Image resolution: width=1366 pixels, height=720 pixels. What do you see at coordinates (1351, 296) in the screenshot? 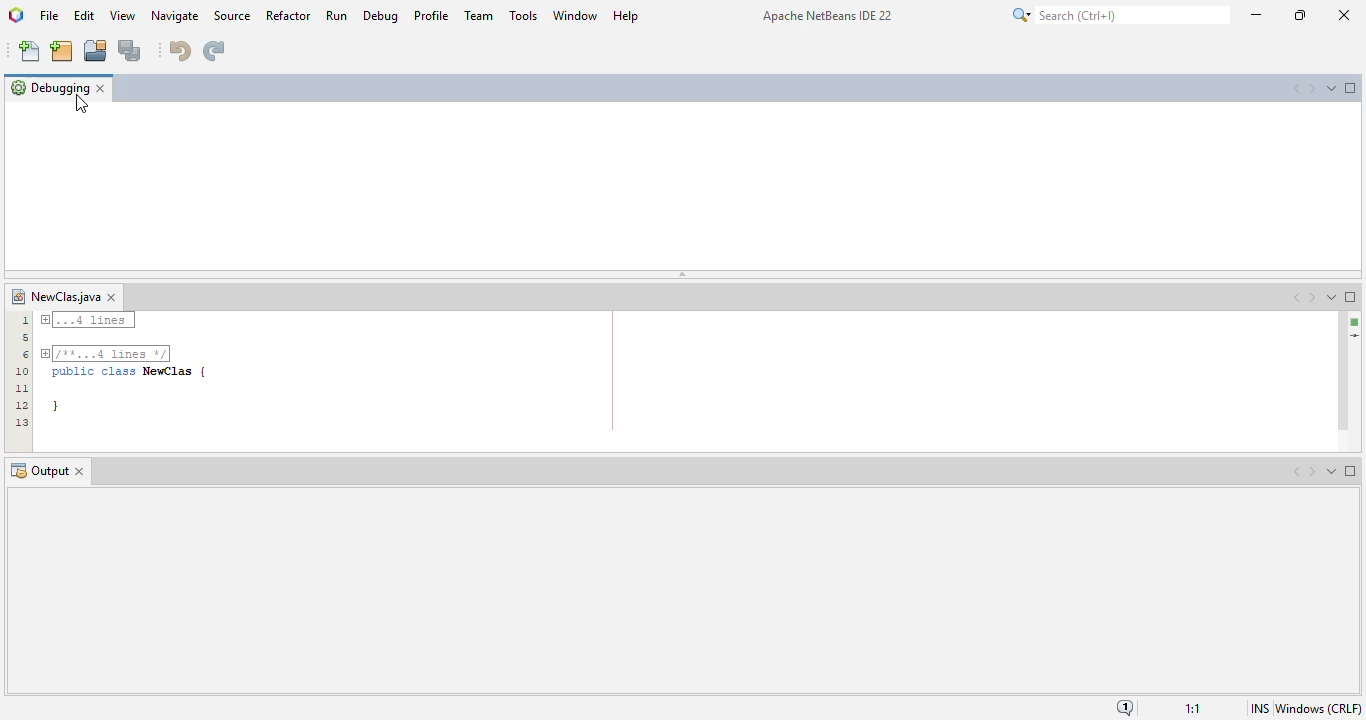
I see `maximize window` at bounding box center [1351, 296].